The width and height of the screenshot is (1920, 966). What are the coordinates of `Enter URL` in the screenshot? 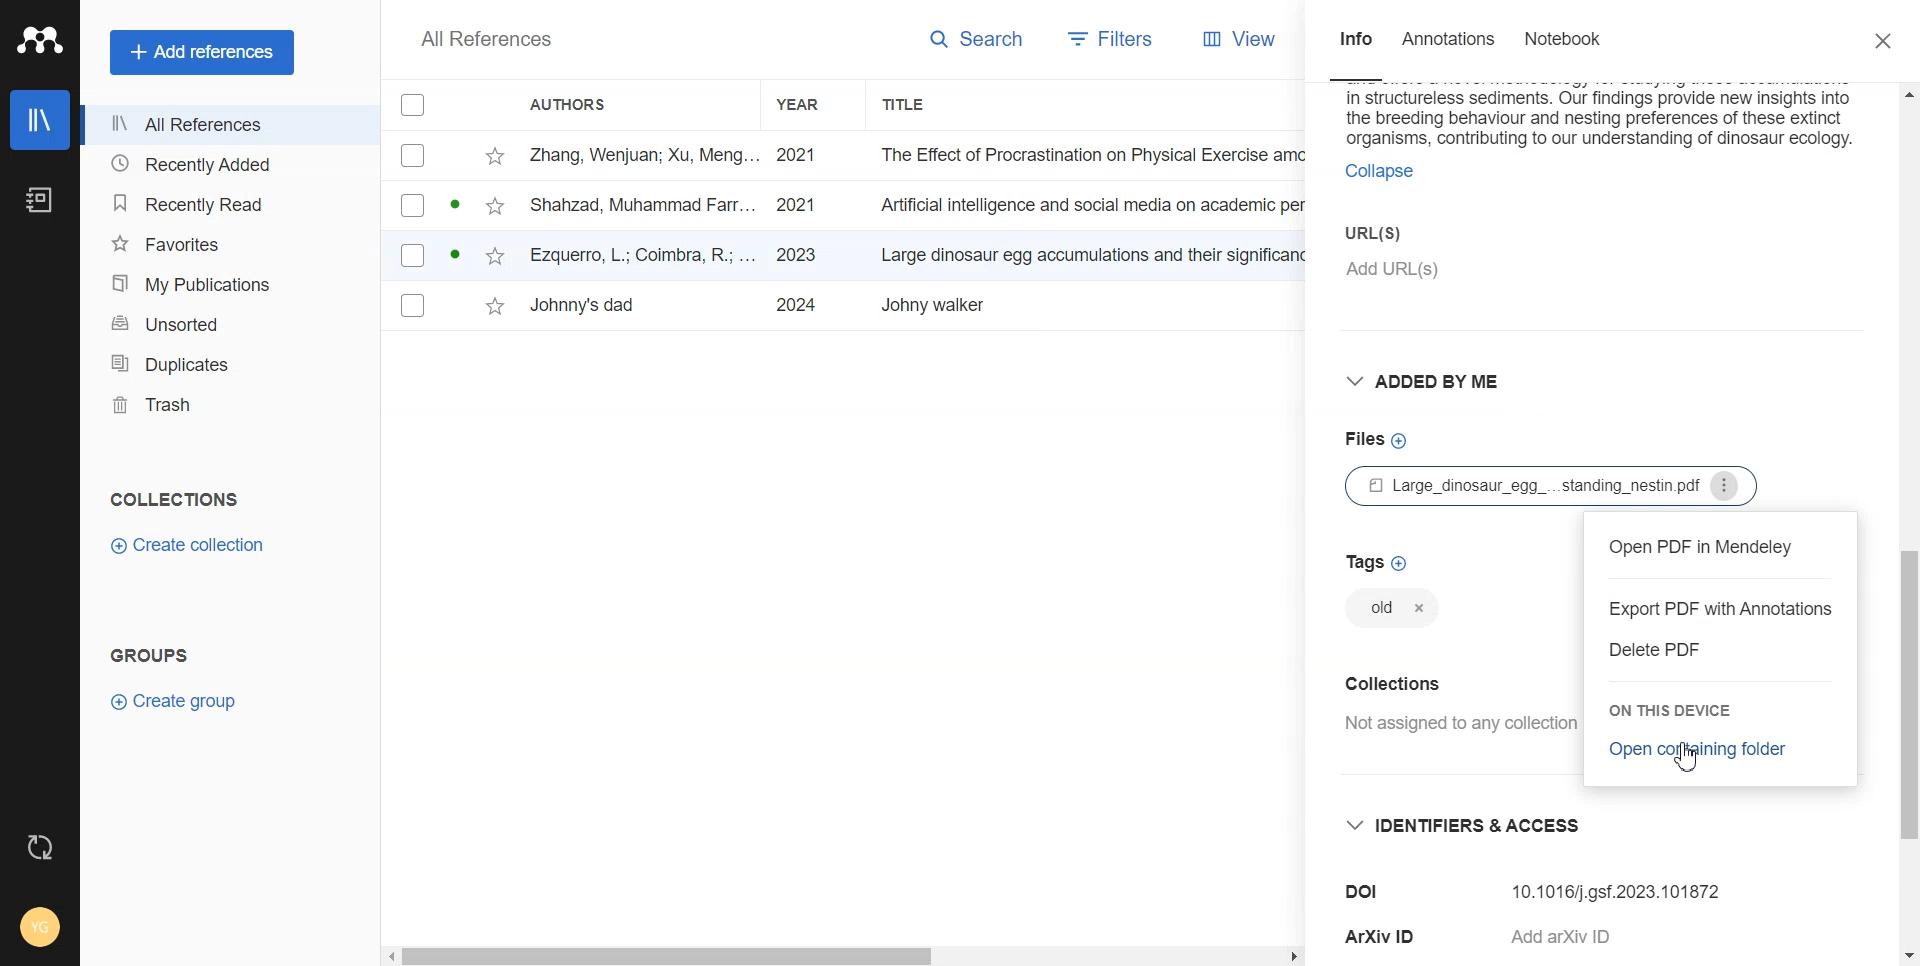 It's located at (1512, 251).